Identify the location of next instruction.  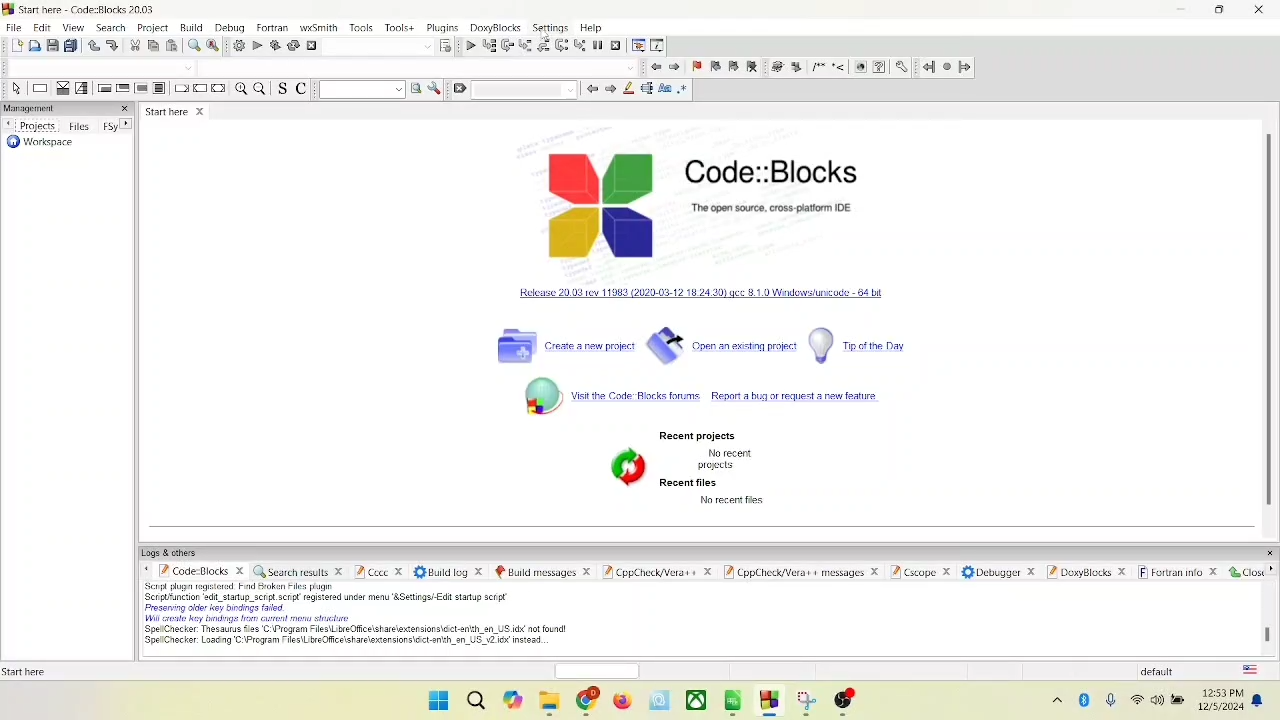
(561, 44).